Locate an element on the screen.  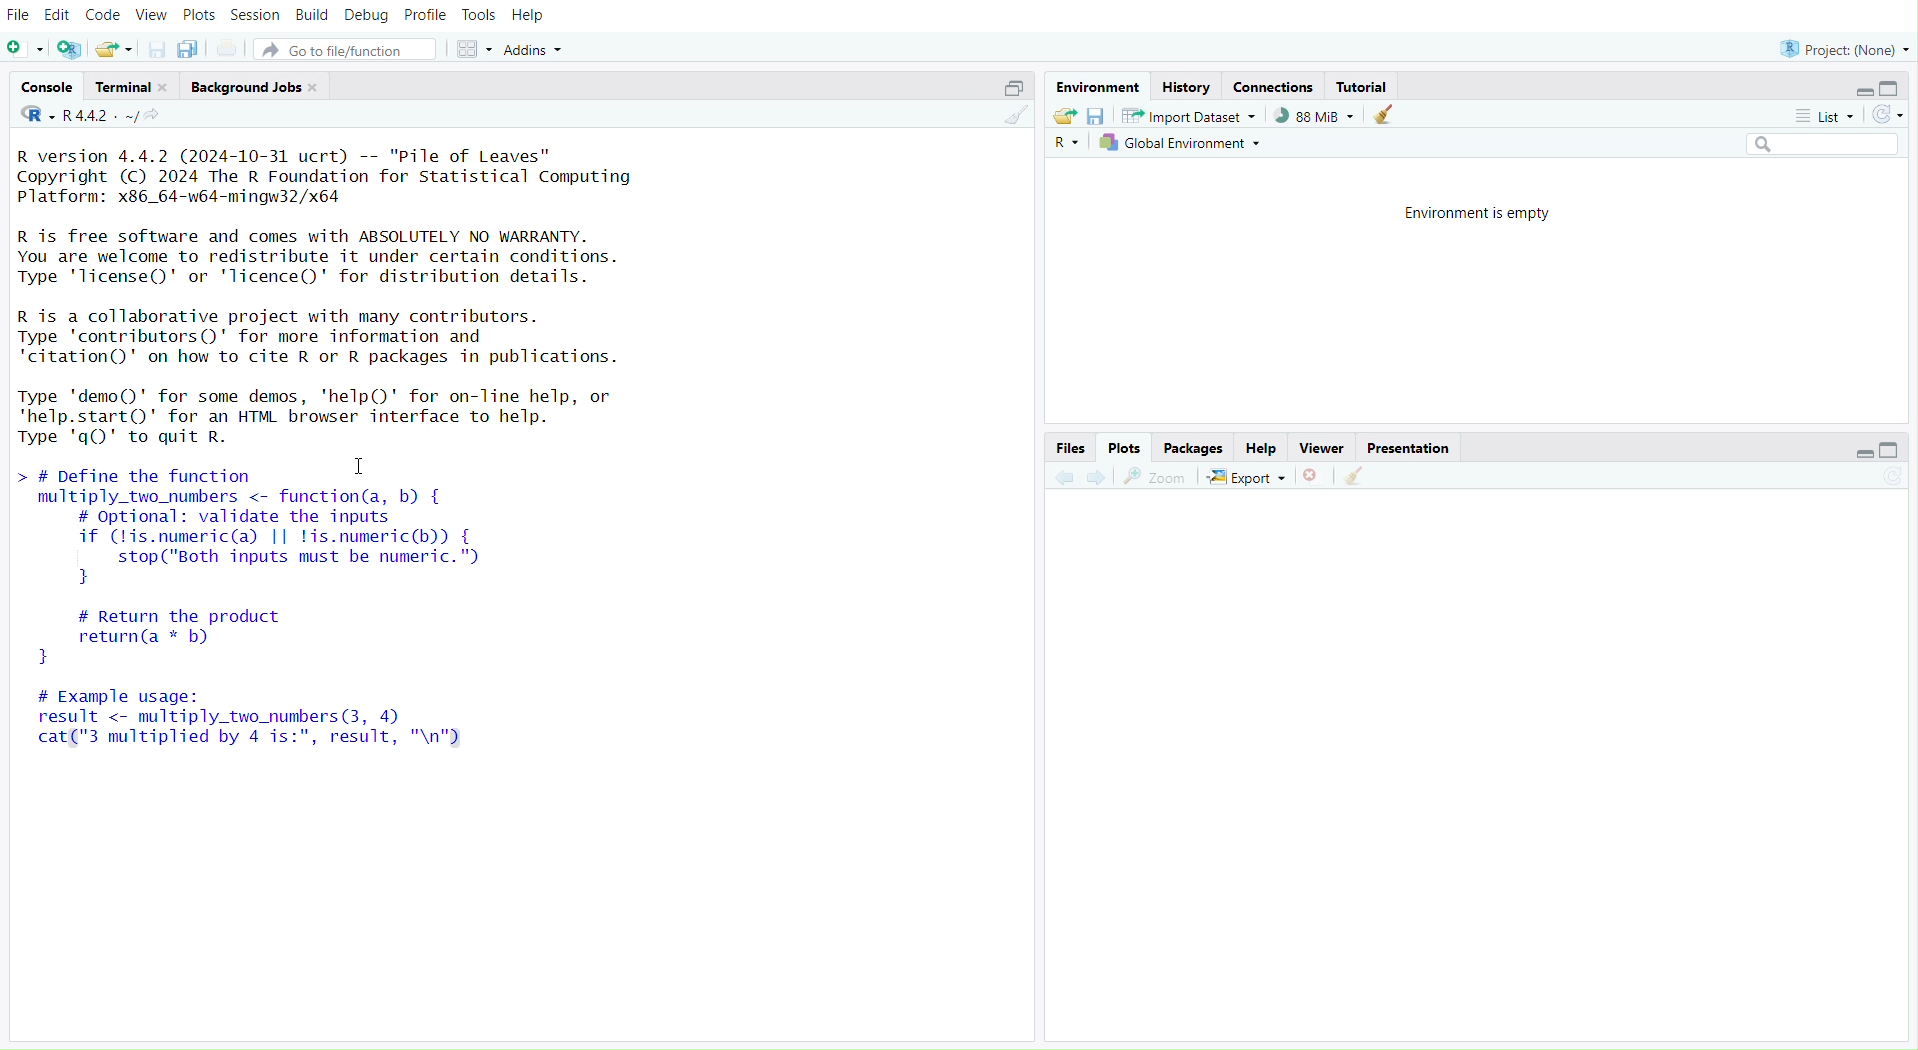
Minimize is located at coordinates (1859, 453).